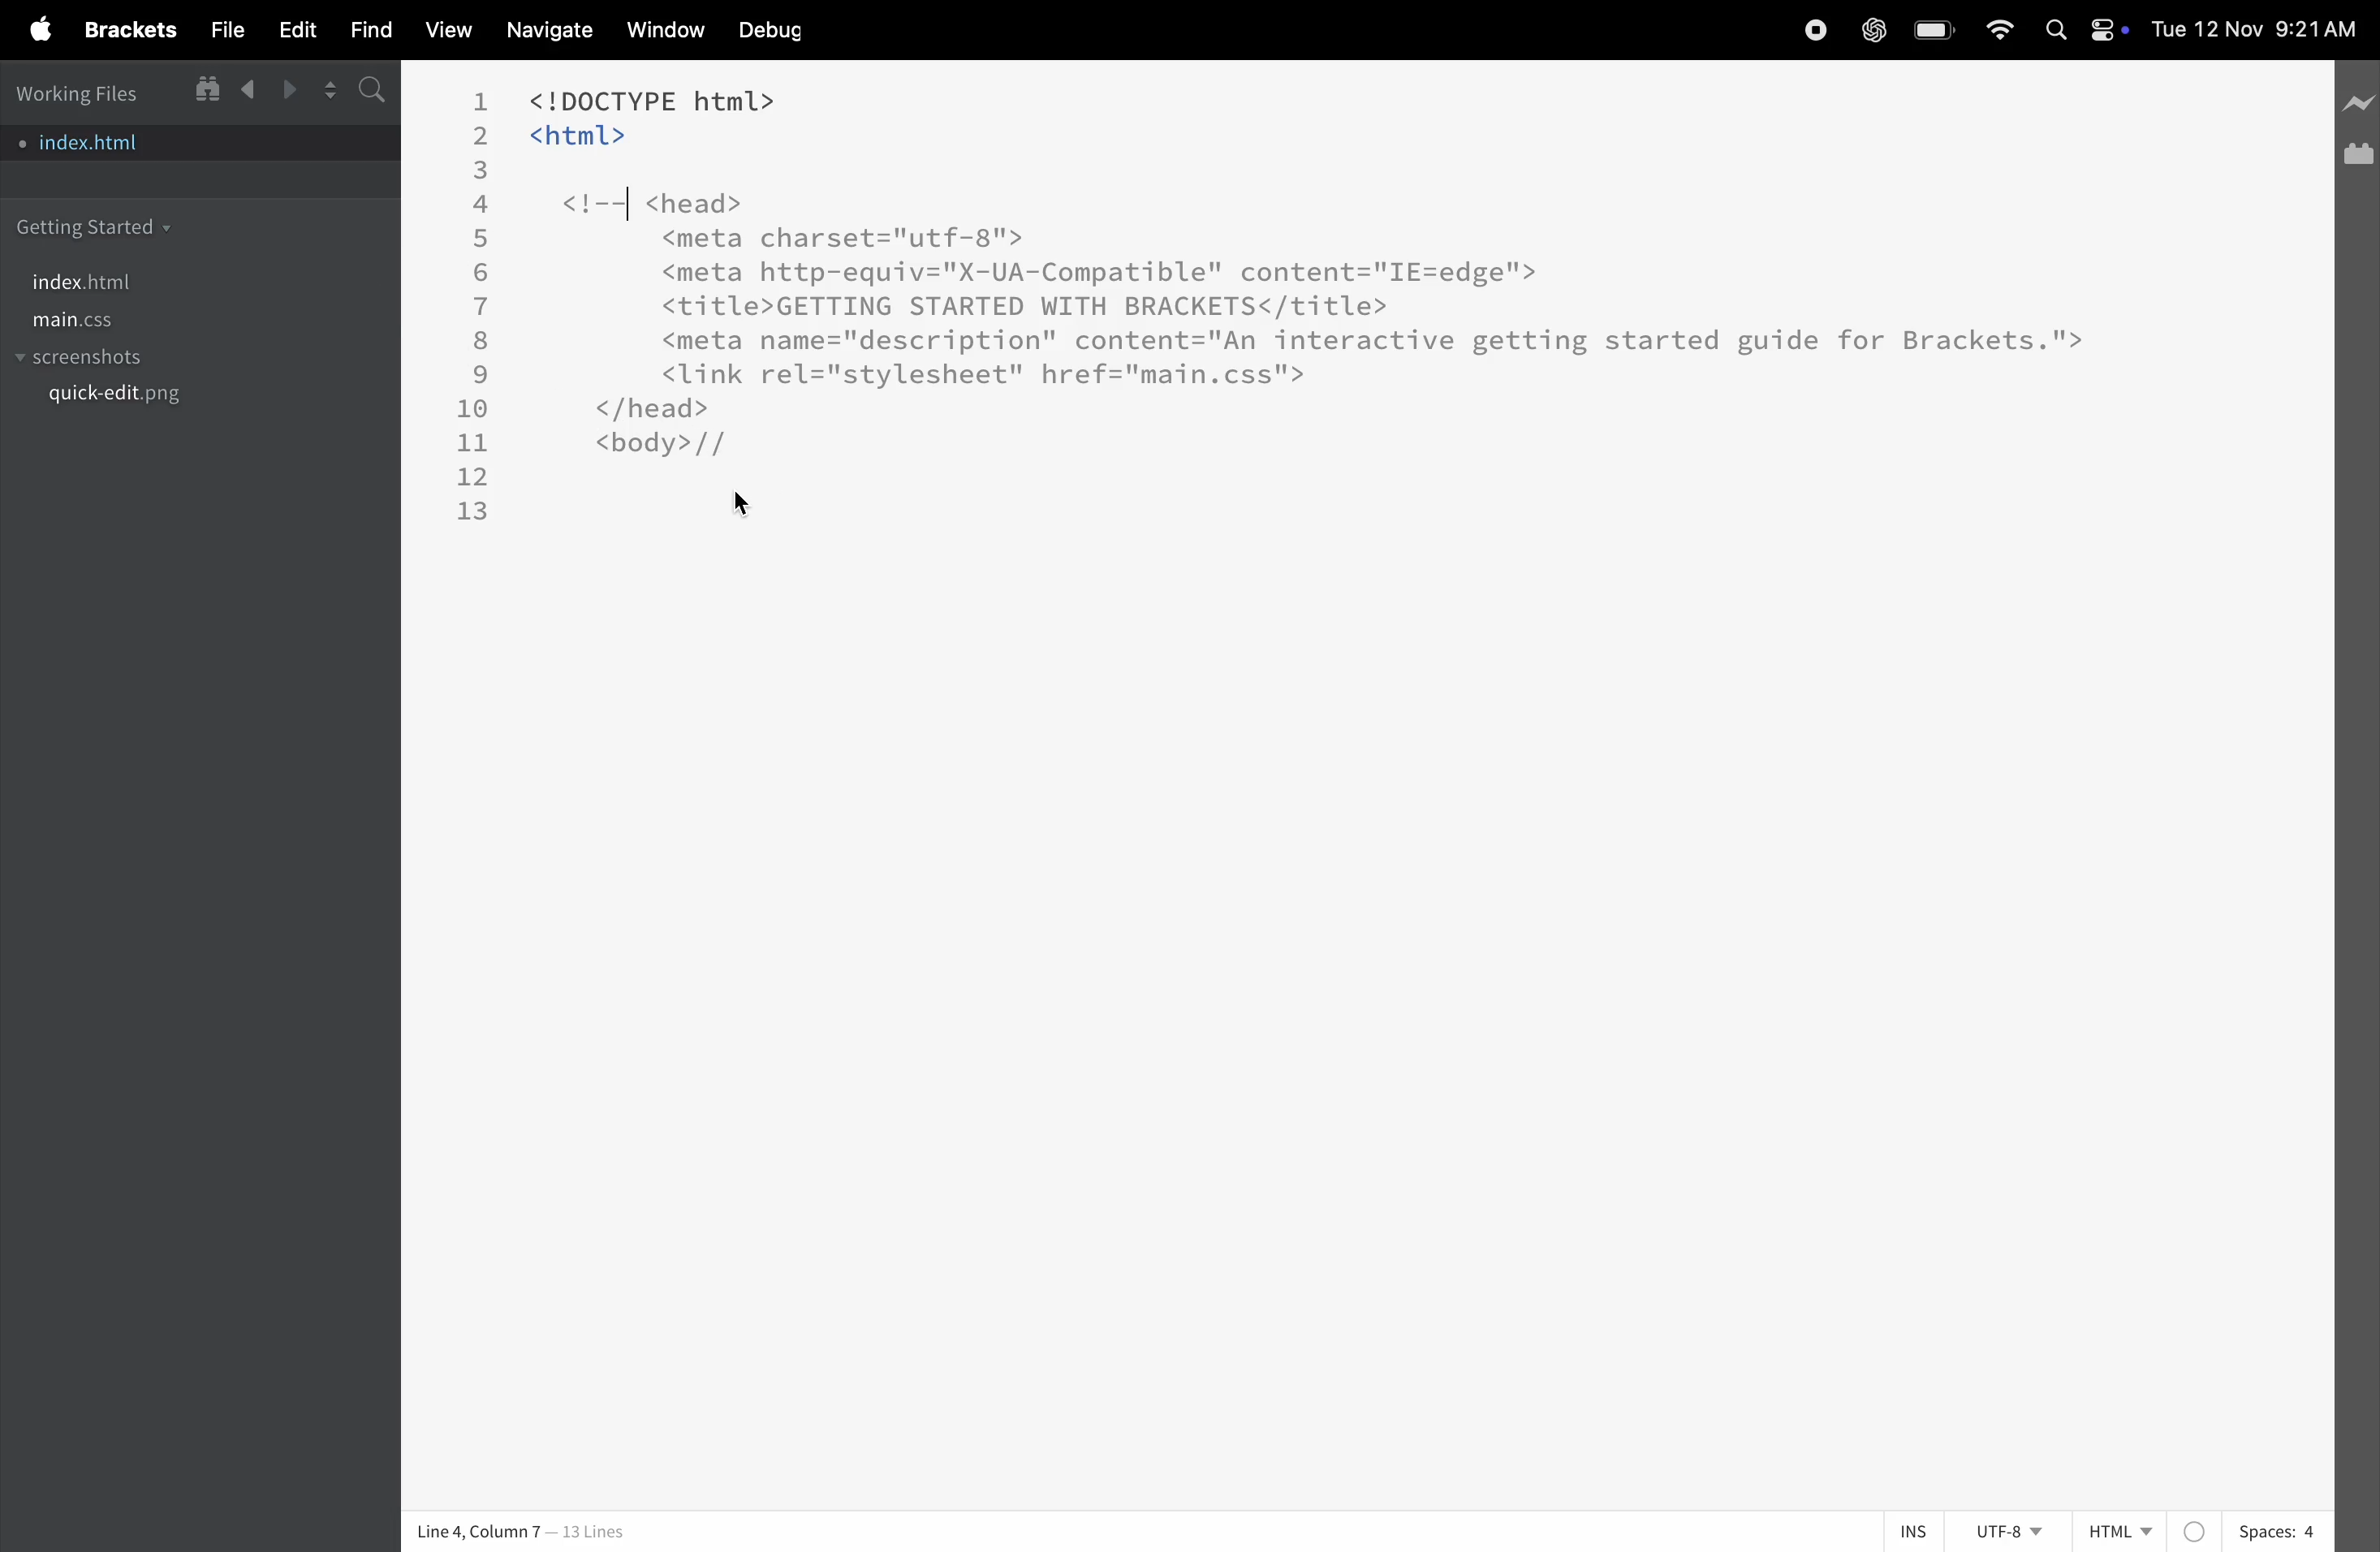 This screenshot has height=1552, width=2380. Describe the element at coordinates (219, 29) in the screenshot. I see `file` at that location.